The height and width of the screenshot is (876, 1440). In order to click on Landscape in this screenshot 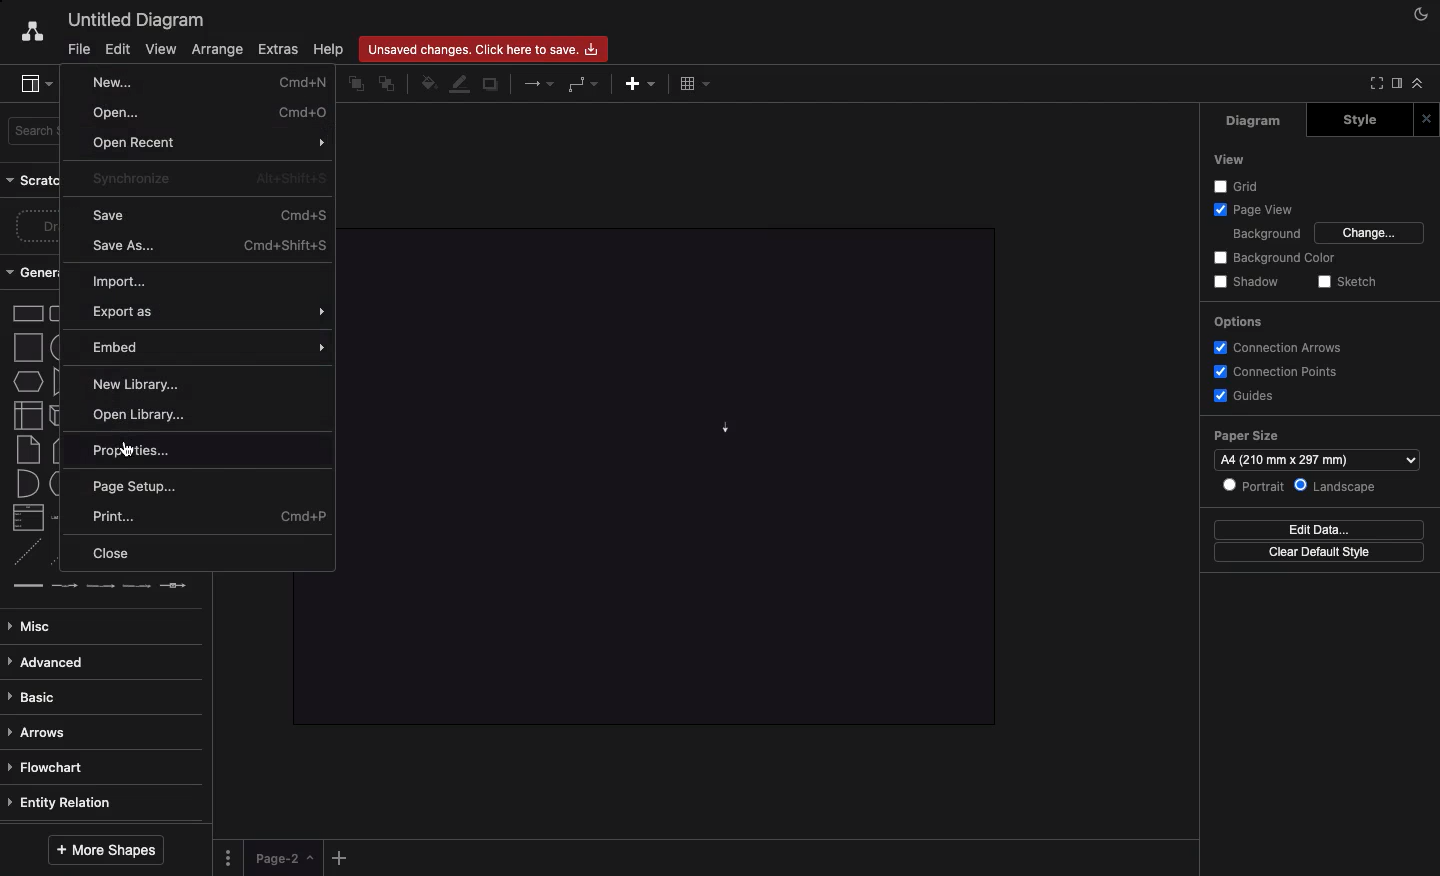, I will do `click(1336, 487)`.